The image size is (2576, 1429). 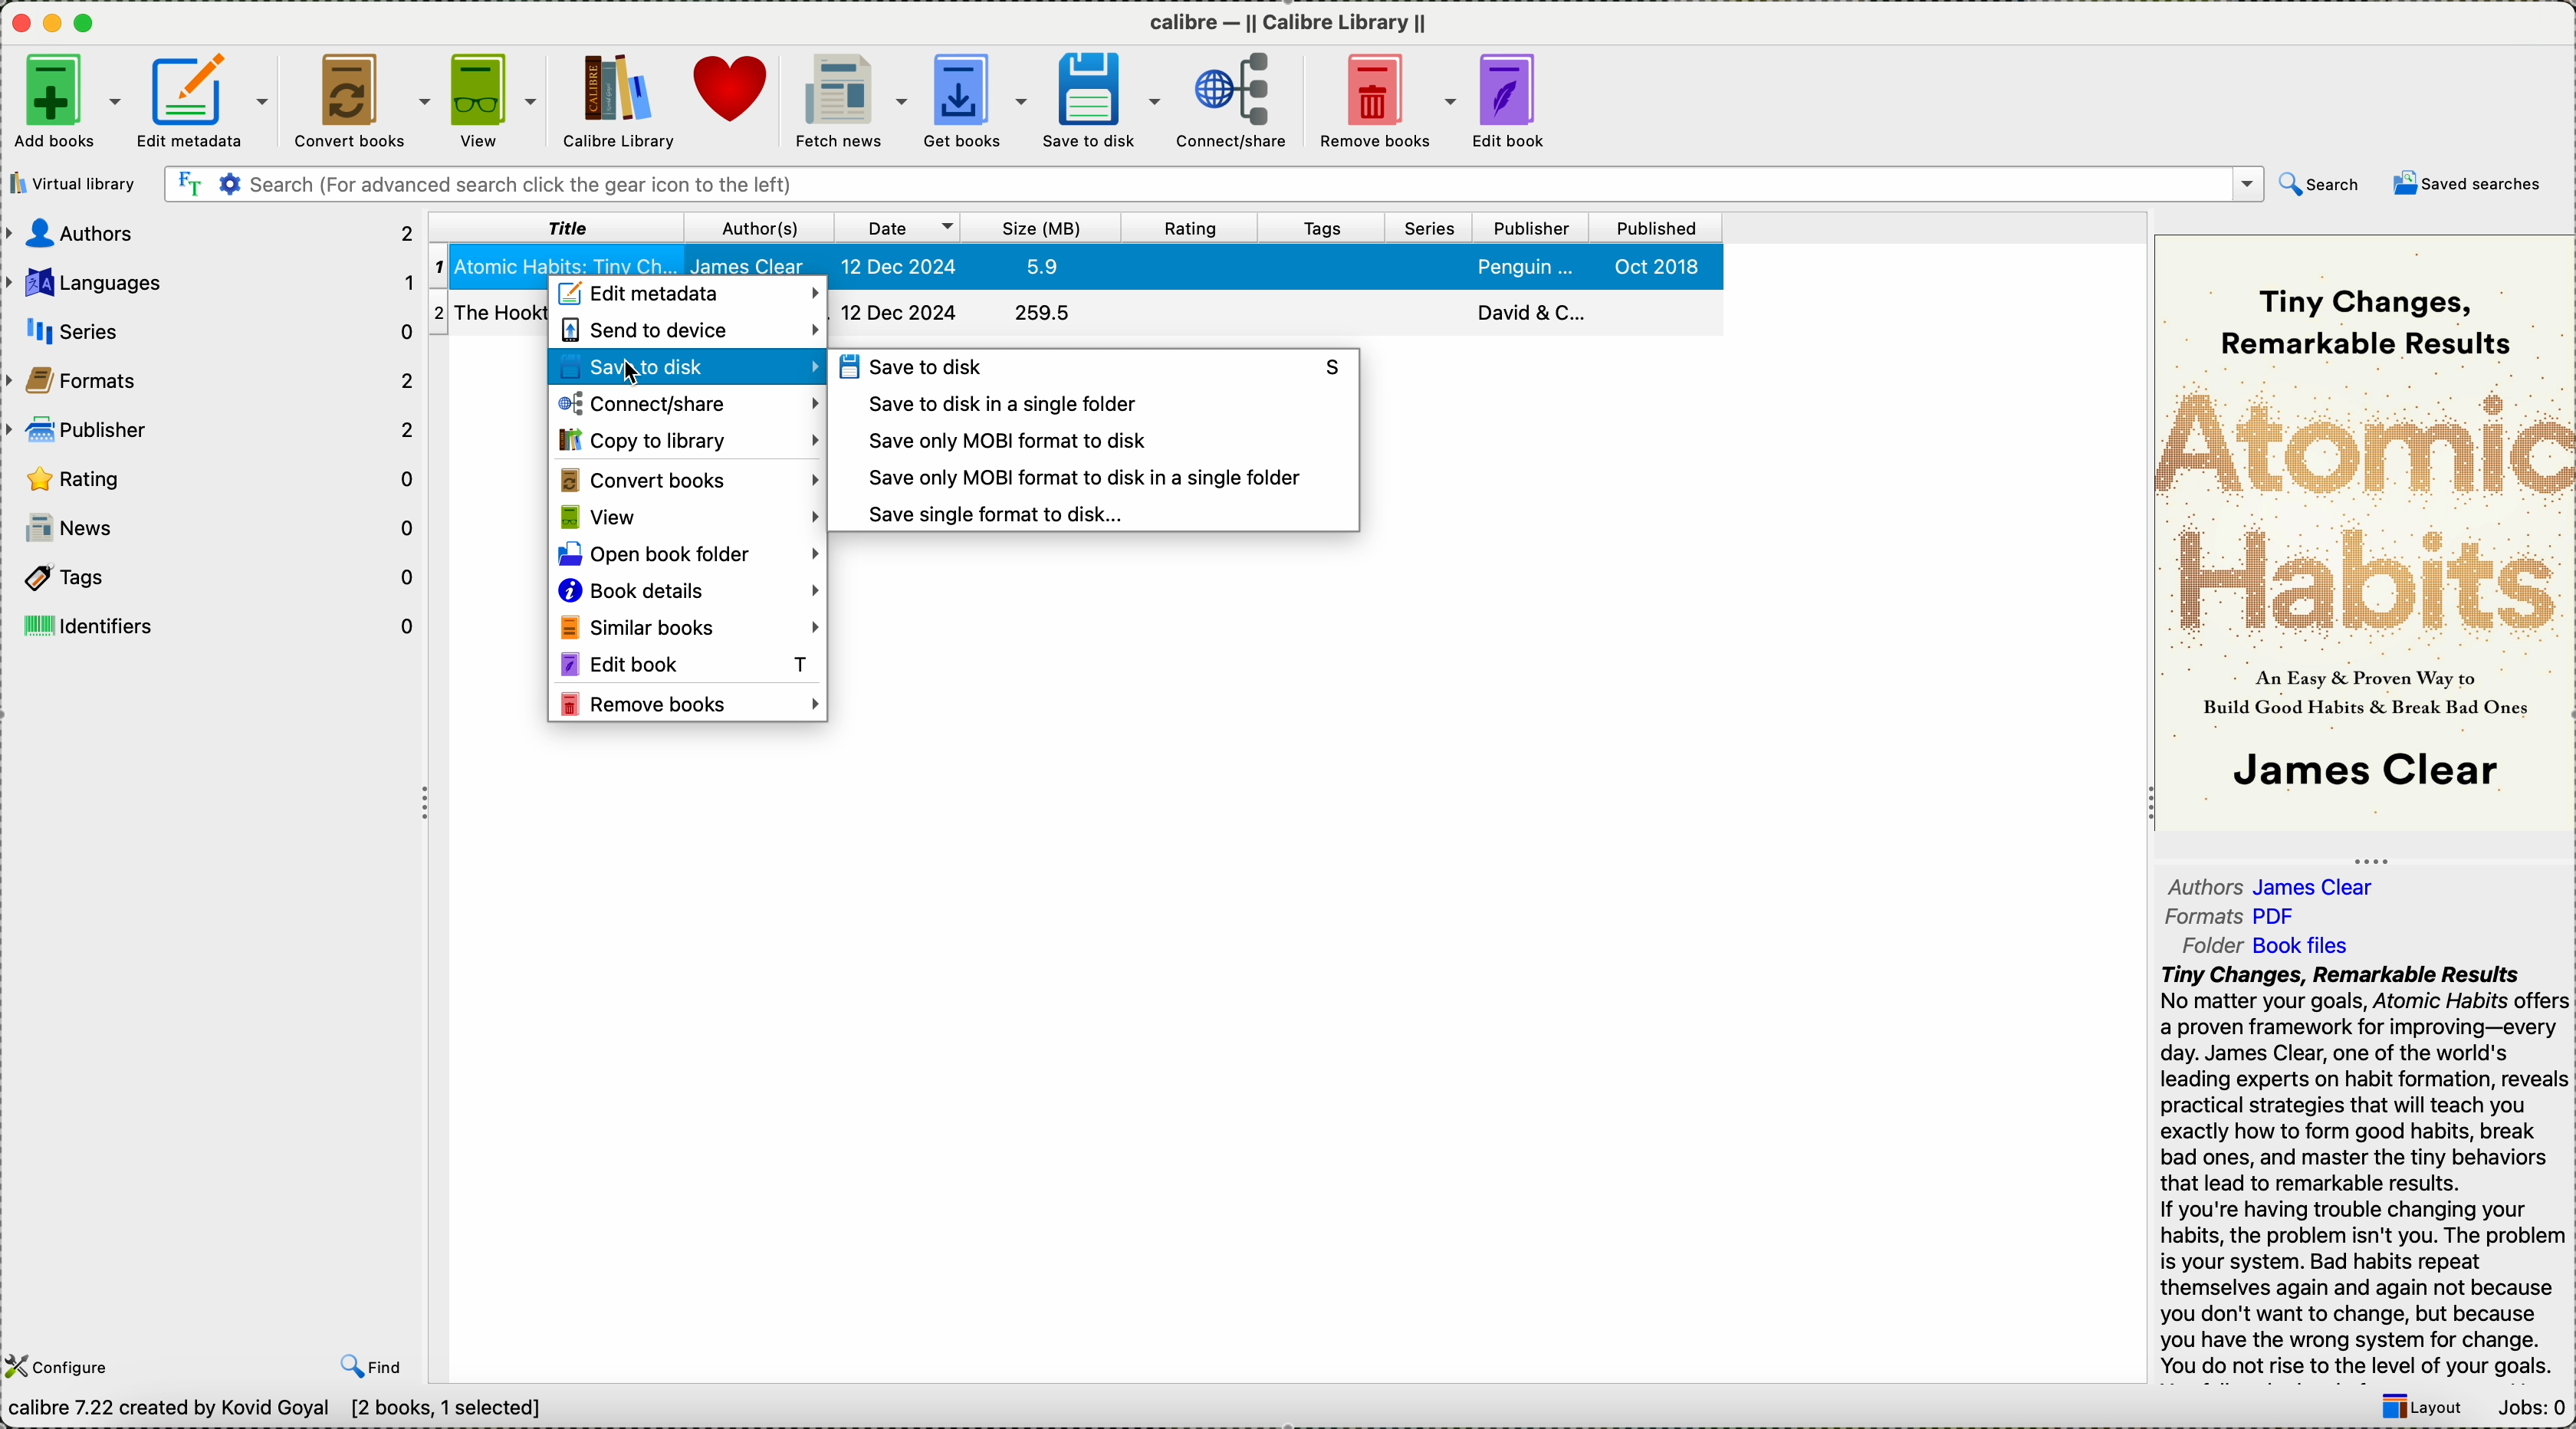 I want to click on date, so click(x=896, y=226).